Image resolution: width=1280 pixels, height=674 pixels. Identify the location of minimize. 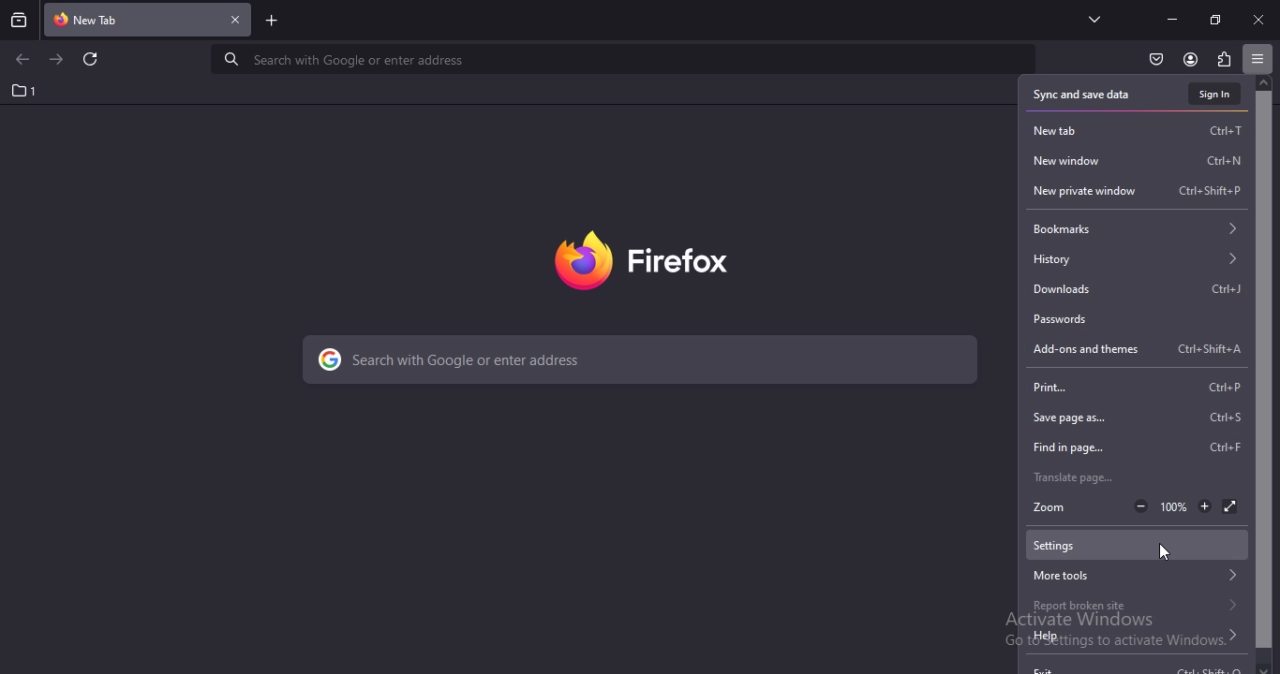
(1172, 20).